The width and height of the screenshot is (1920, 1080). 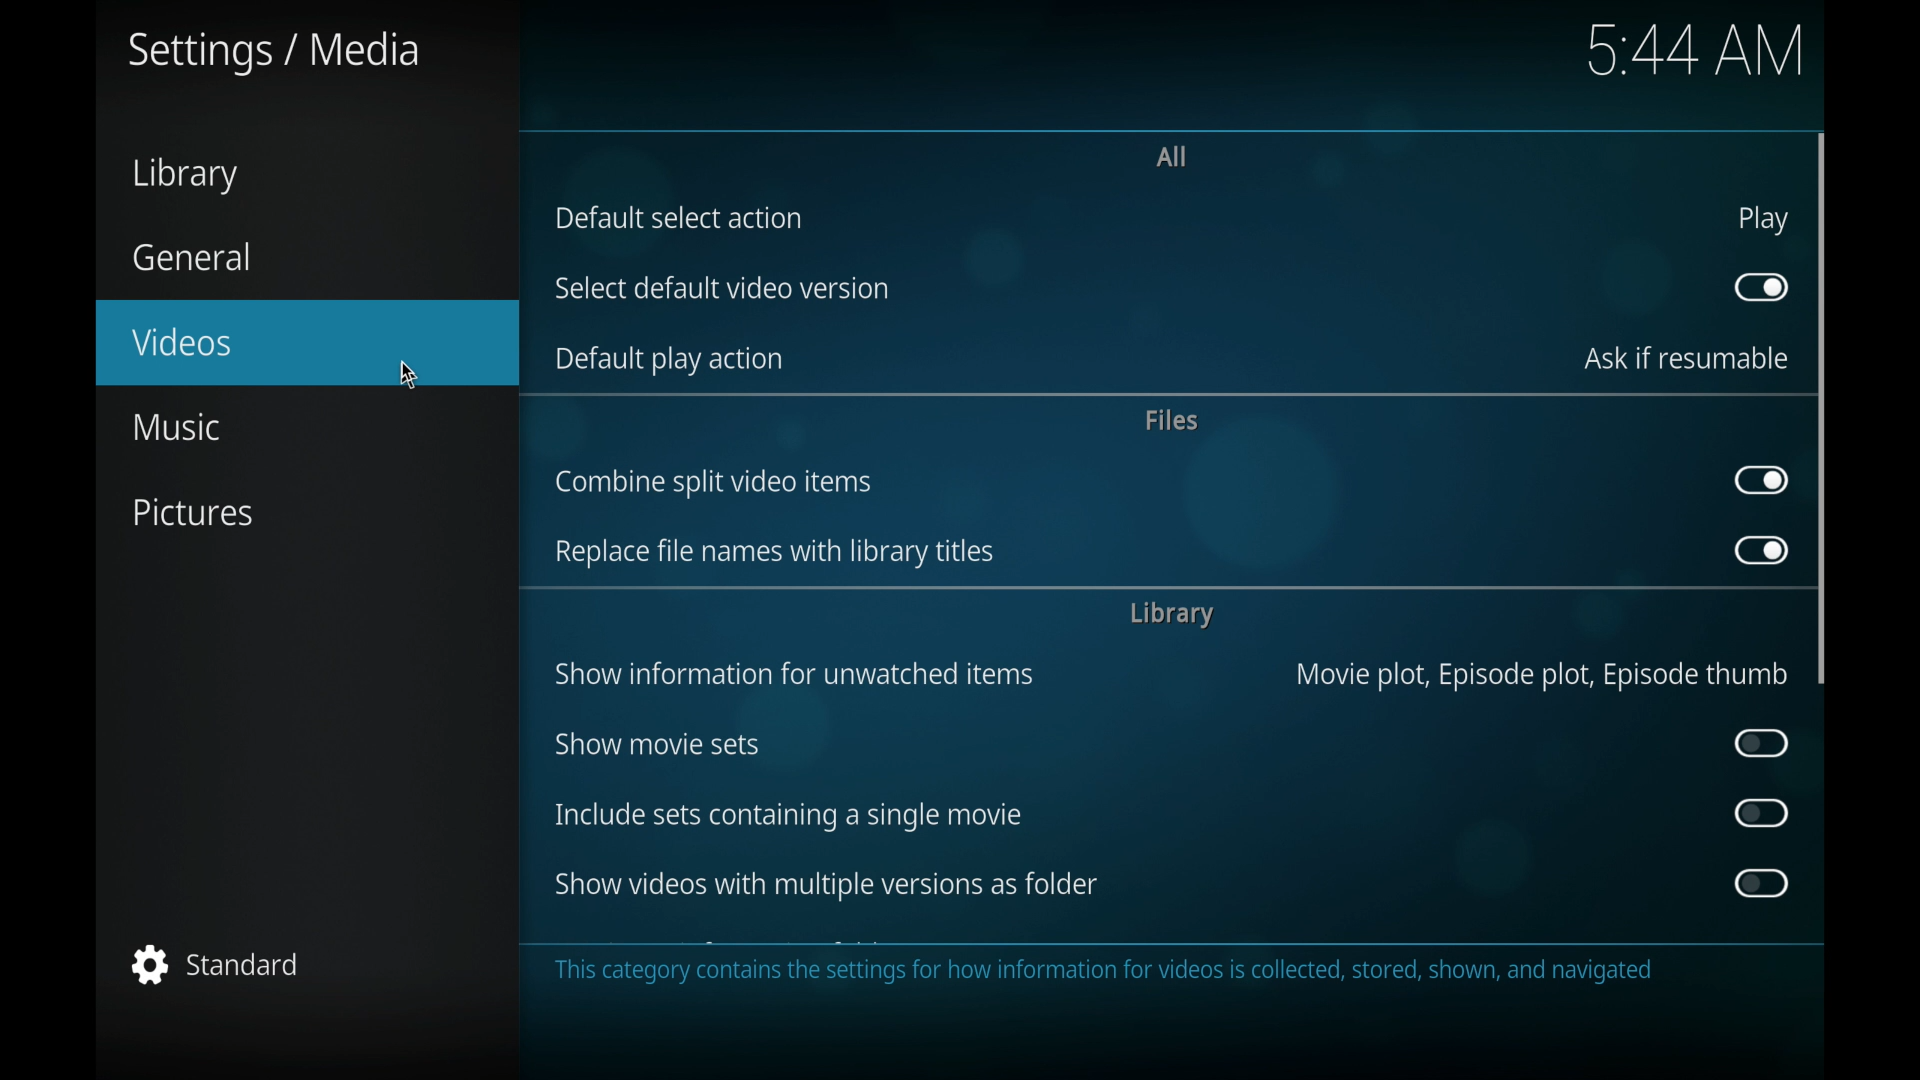 What do you see at coordinates (1759, 883) in the screenshot?
I see `toggle button` at bounding box center [1759, 883].